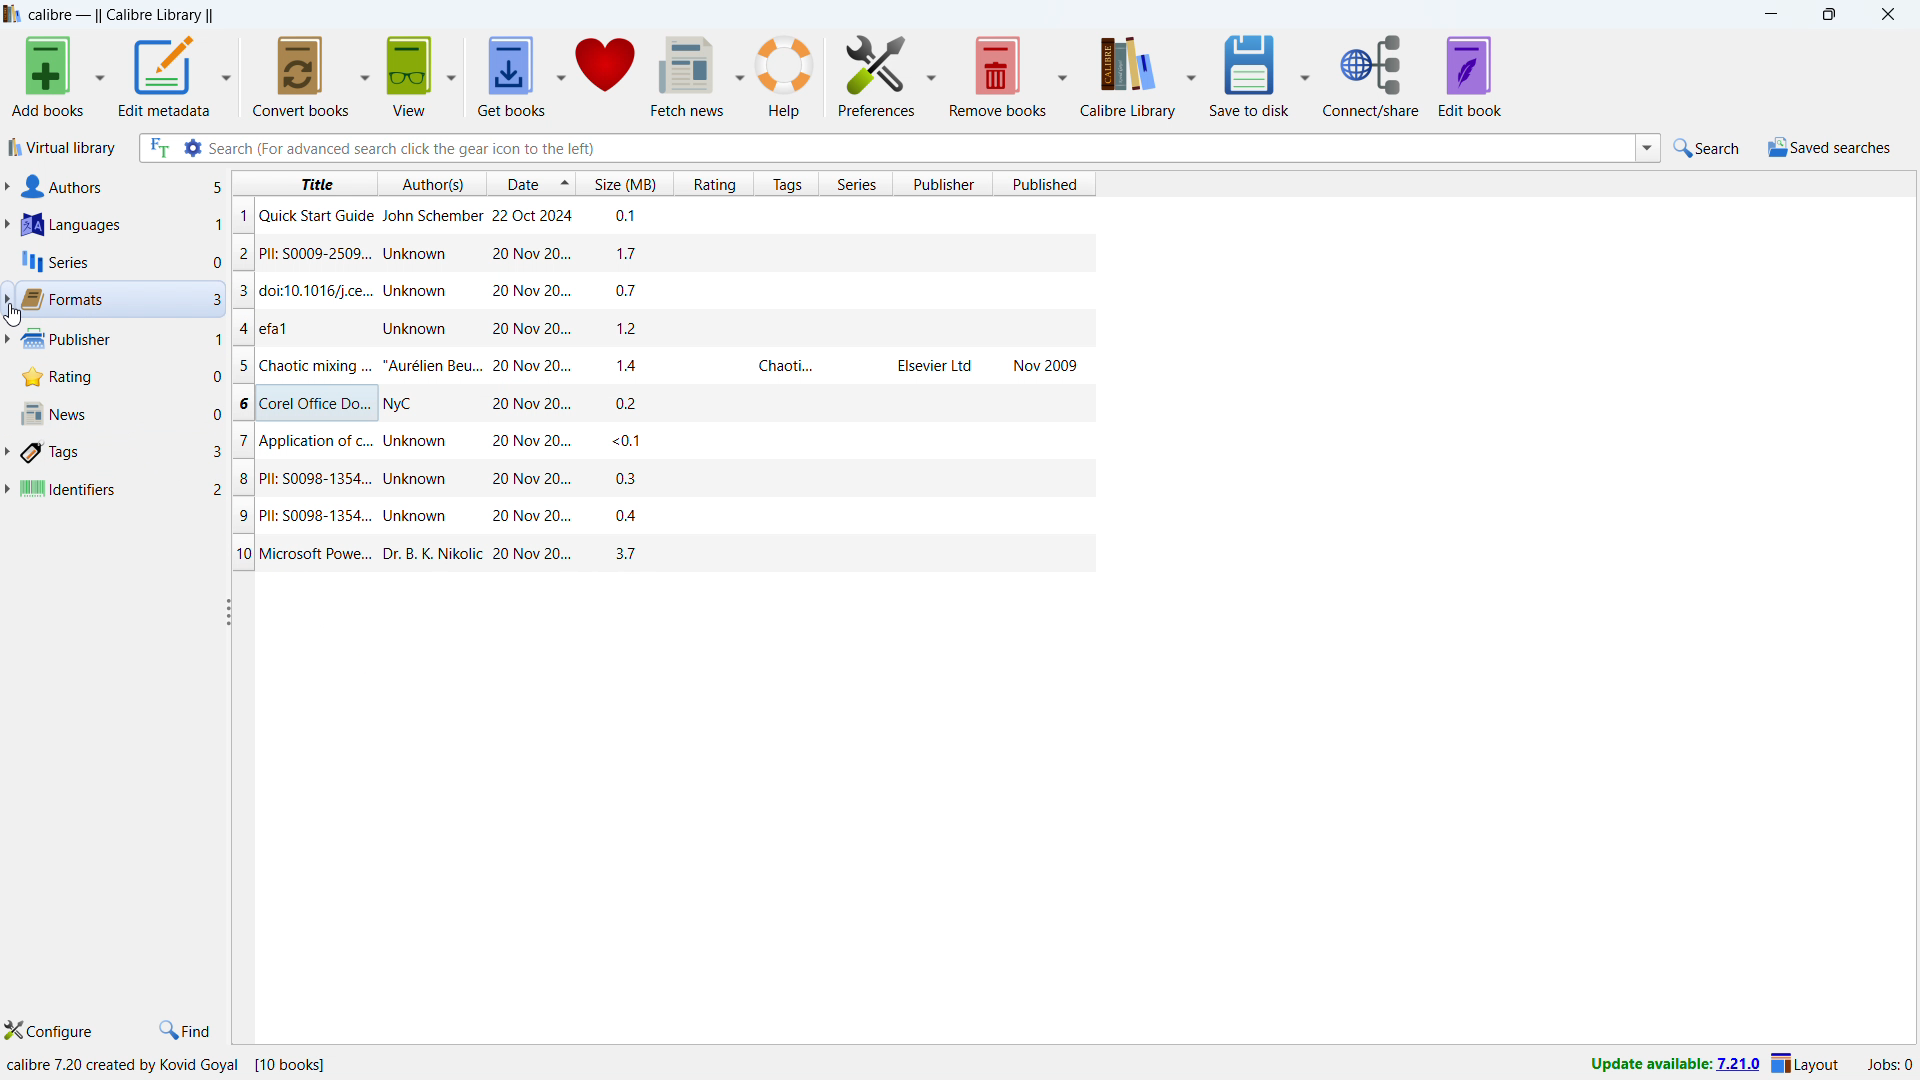  I want to click on select sorting order, so click(562, 182).